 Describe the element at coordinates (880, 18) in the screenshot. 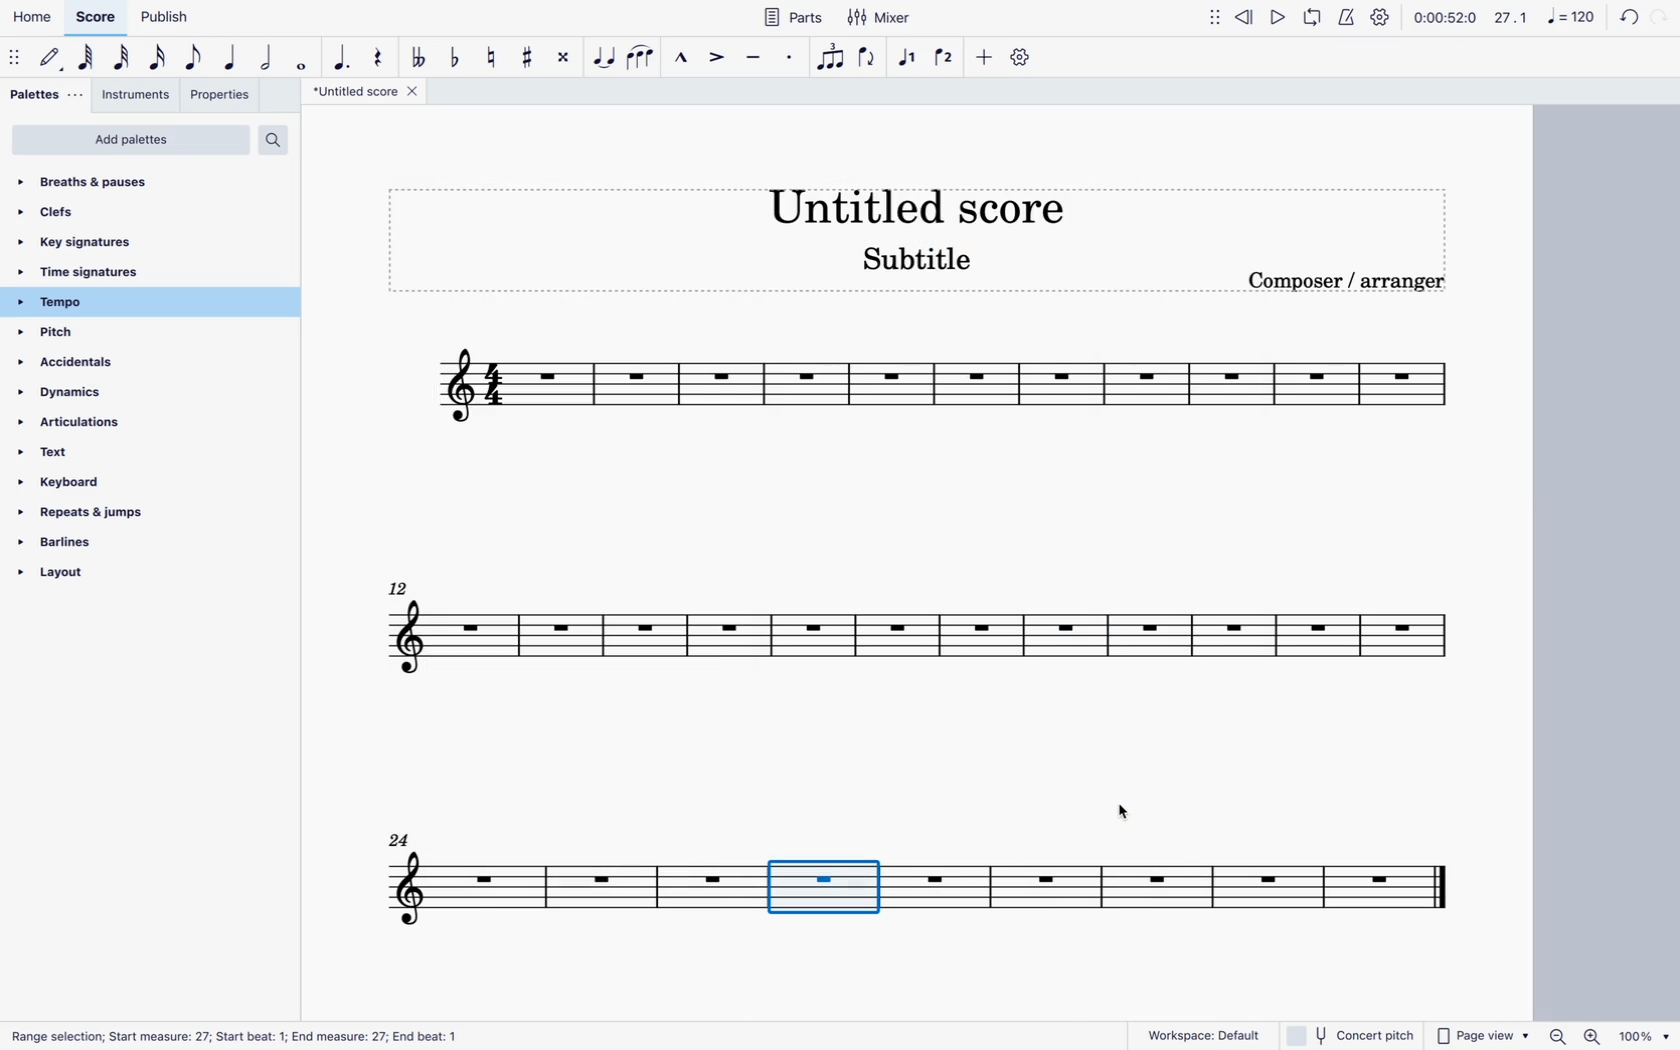

I see `mixer` at that location.